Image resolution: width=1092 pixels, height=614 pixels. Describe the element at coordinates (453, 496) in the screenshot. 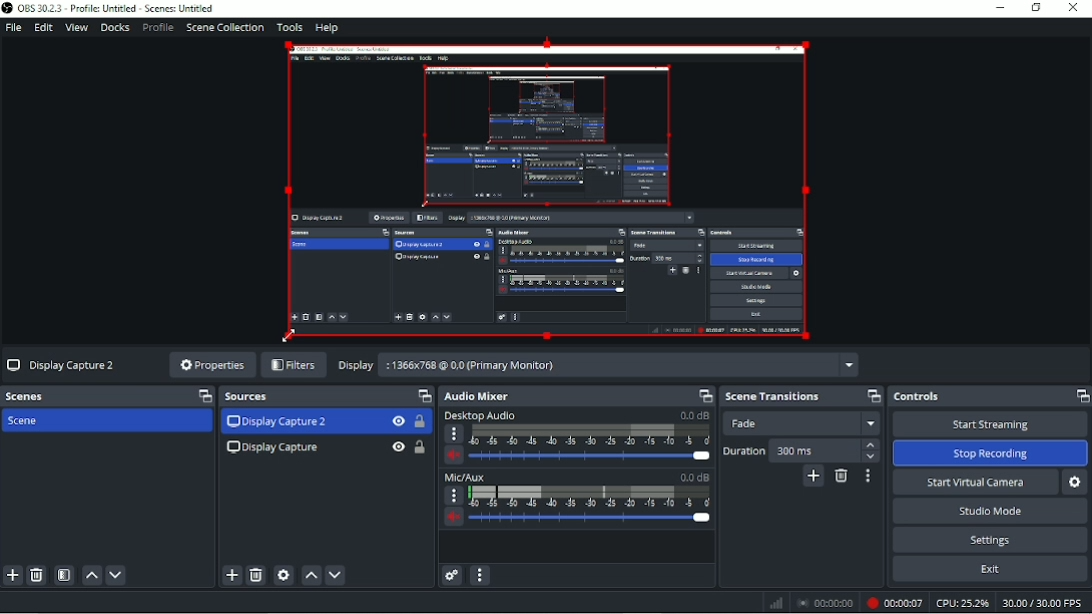

I see `more options` at that location.